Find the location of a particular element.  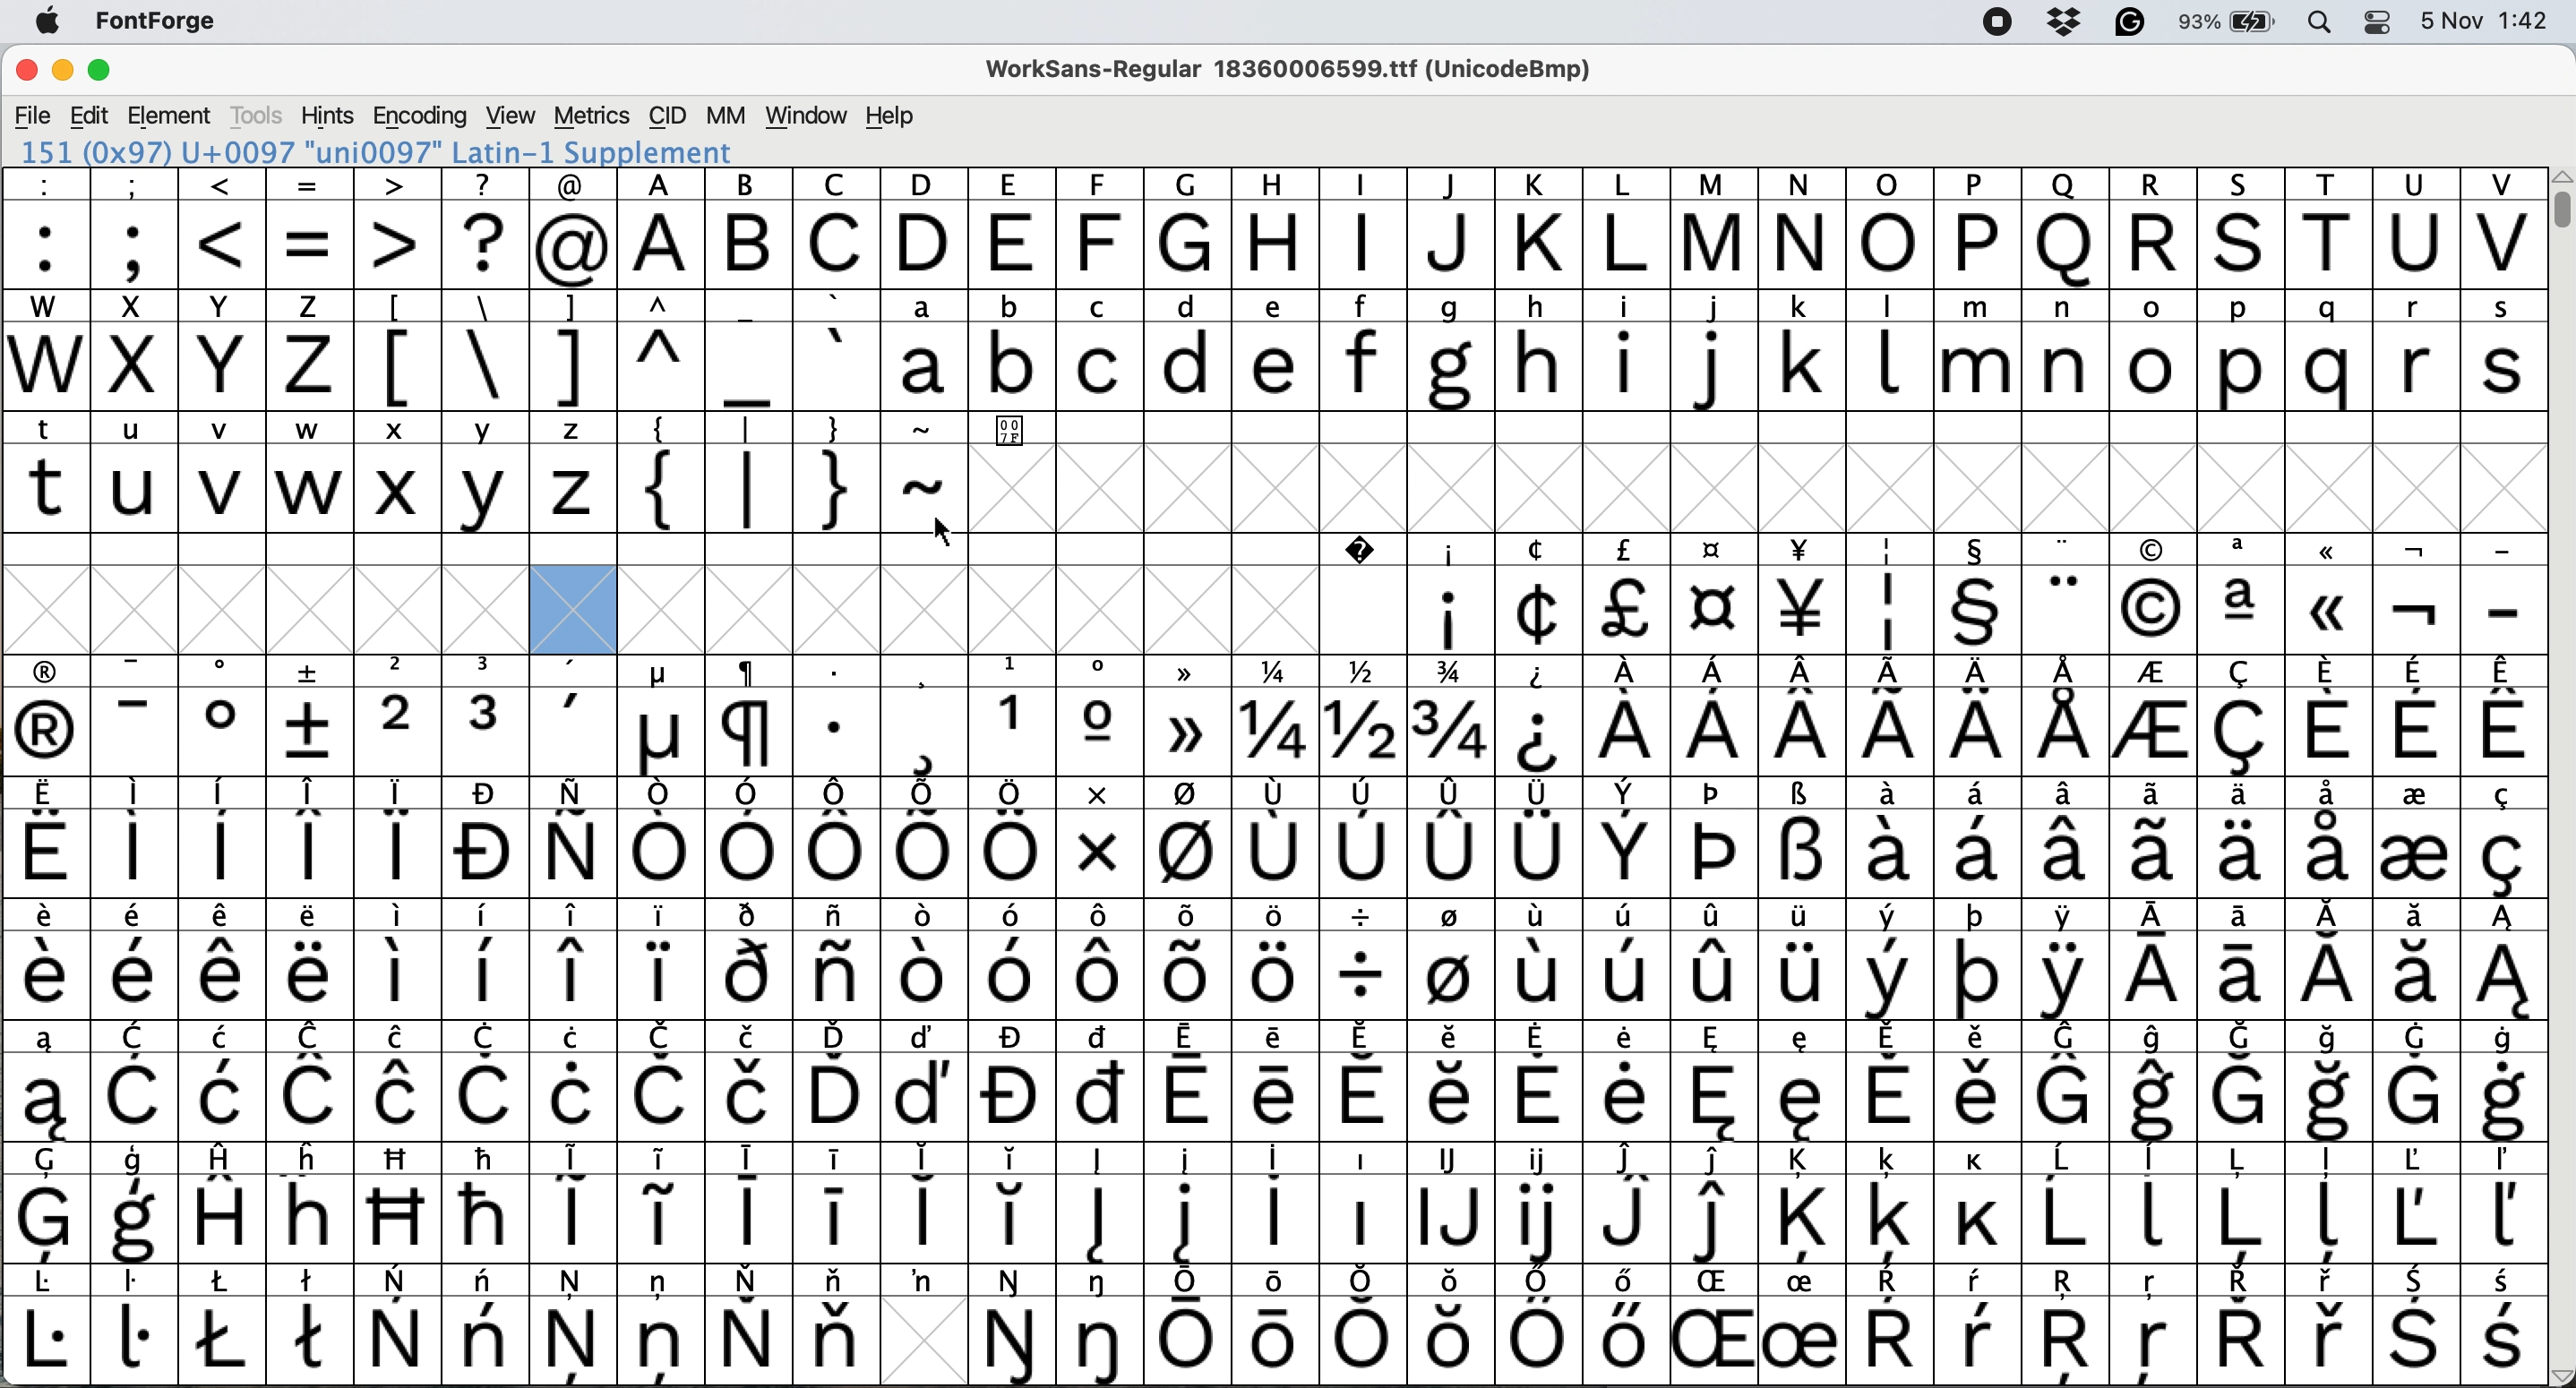

vertical scroll bar is located at coordinates (2558, 200).